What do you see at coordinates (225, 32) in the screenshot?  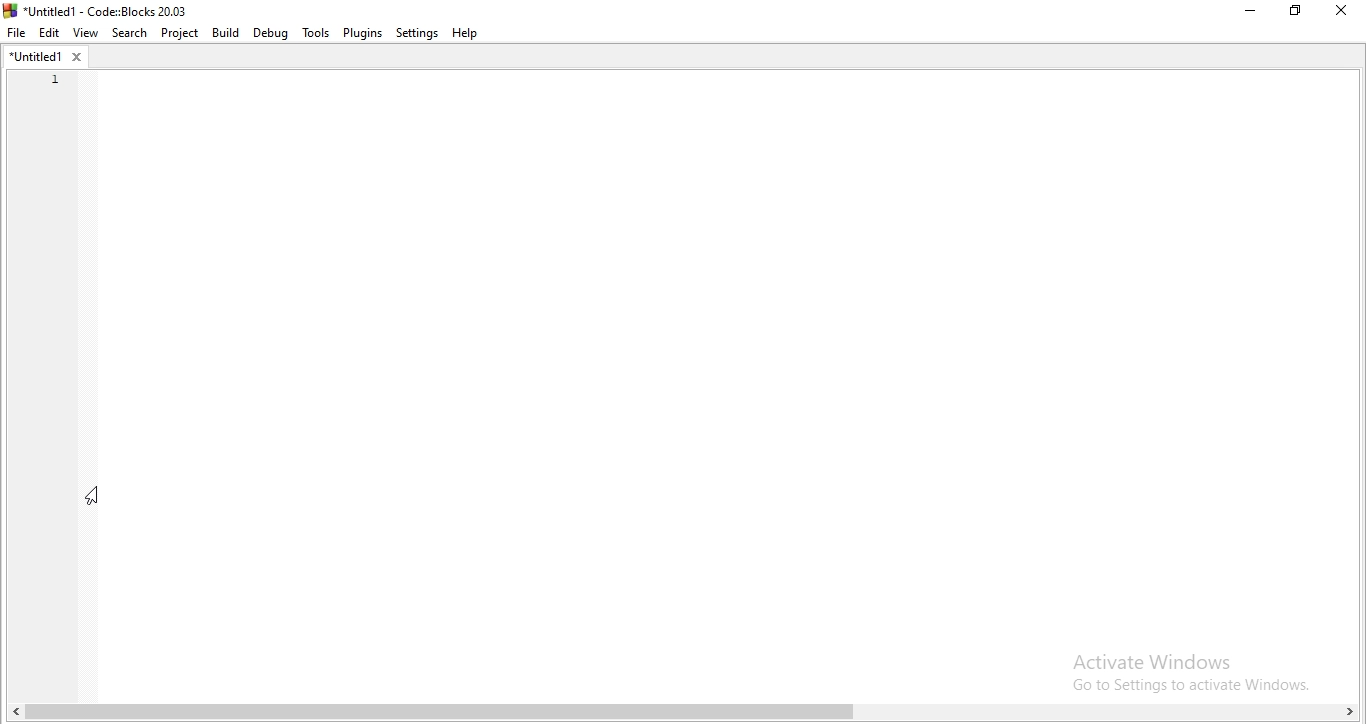 I see `Build ` at bounding box center [225, 32].